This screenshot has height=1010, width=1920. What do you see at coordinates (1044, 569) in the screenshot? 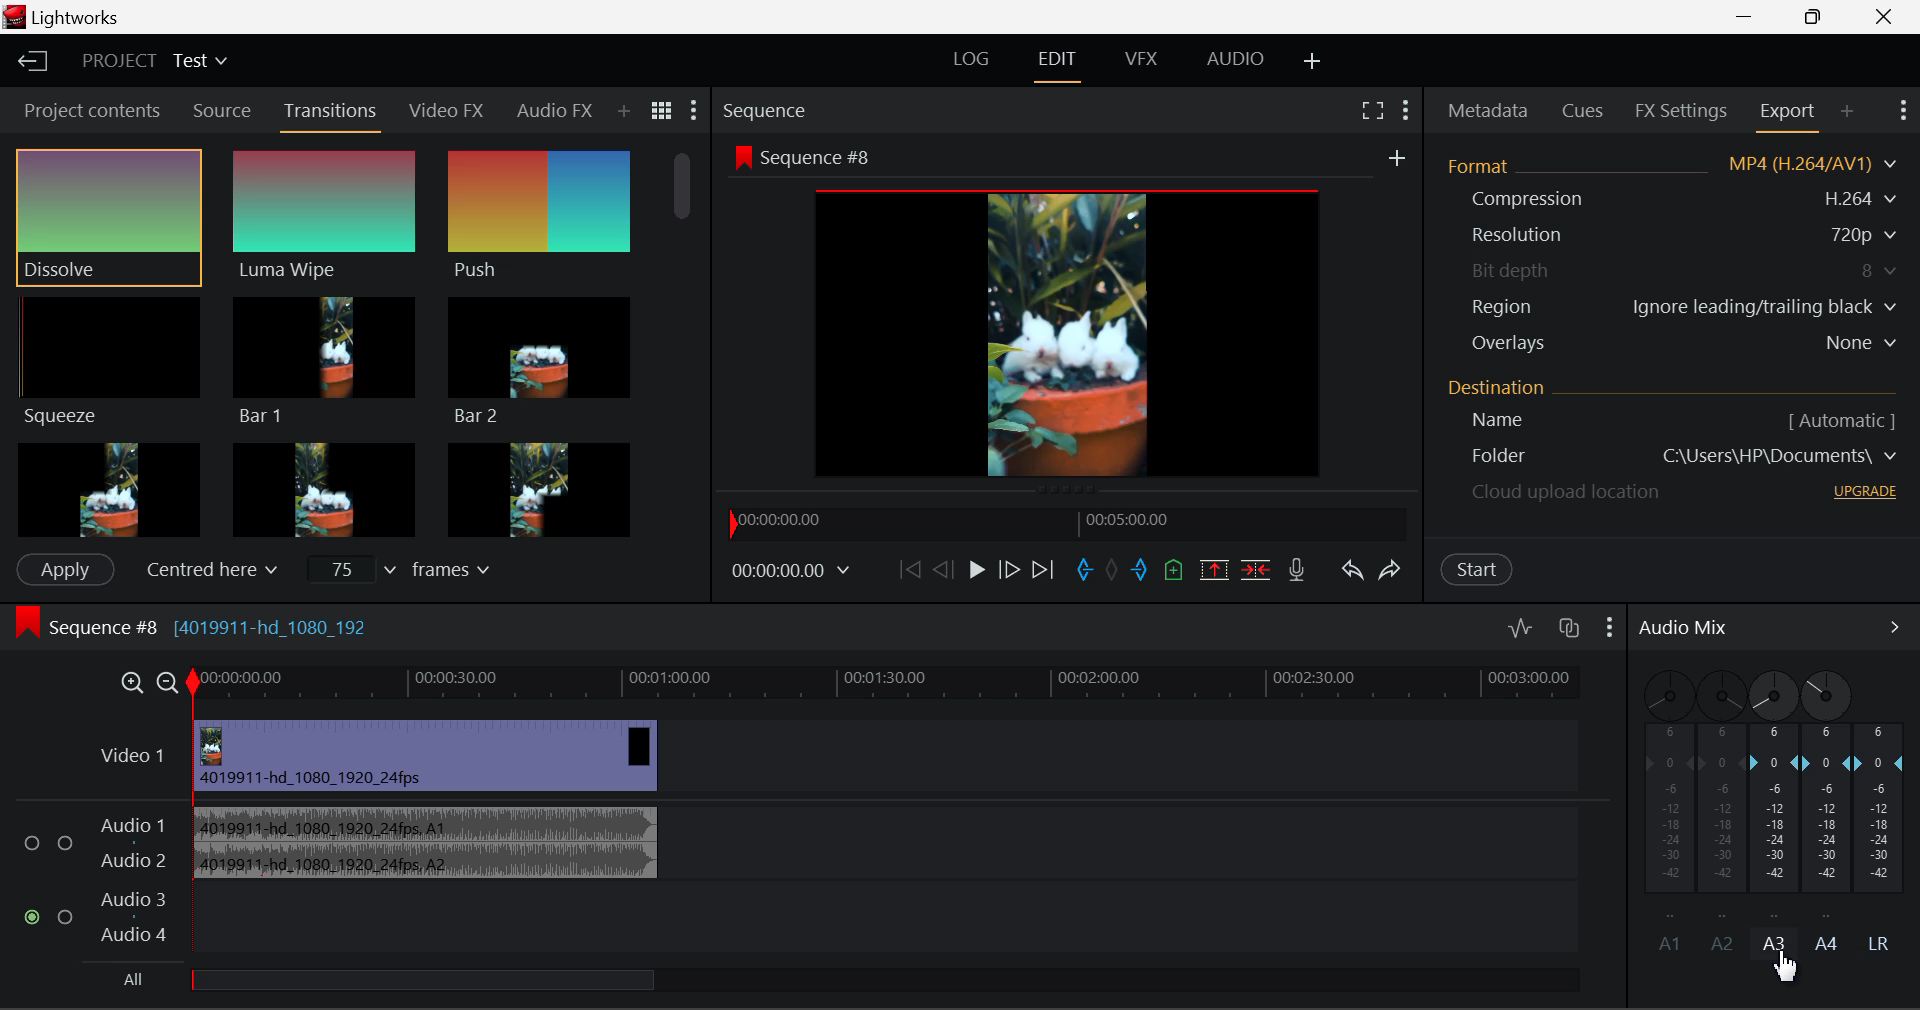
I see `To End` at bounding box center [1044, 569].